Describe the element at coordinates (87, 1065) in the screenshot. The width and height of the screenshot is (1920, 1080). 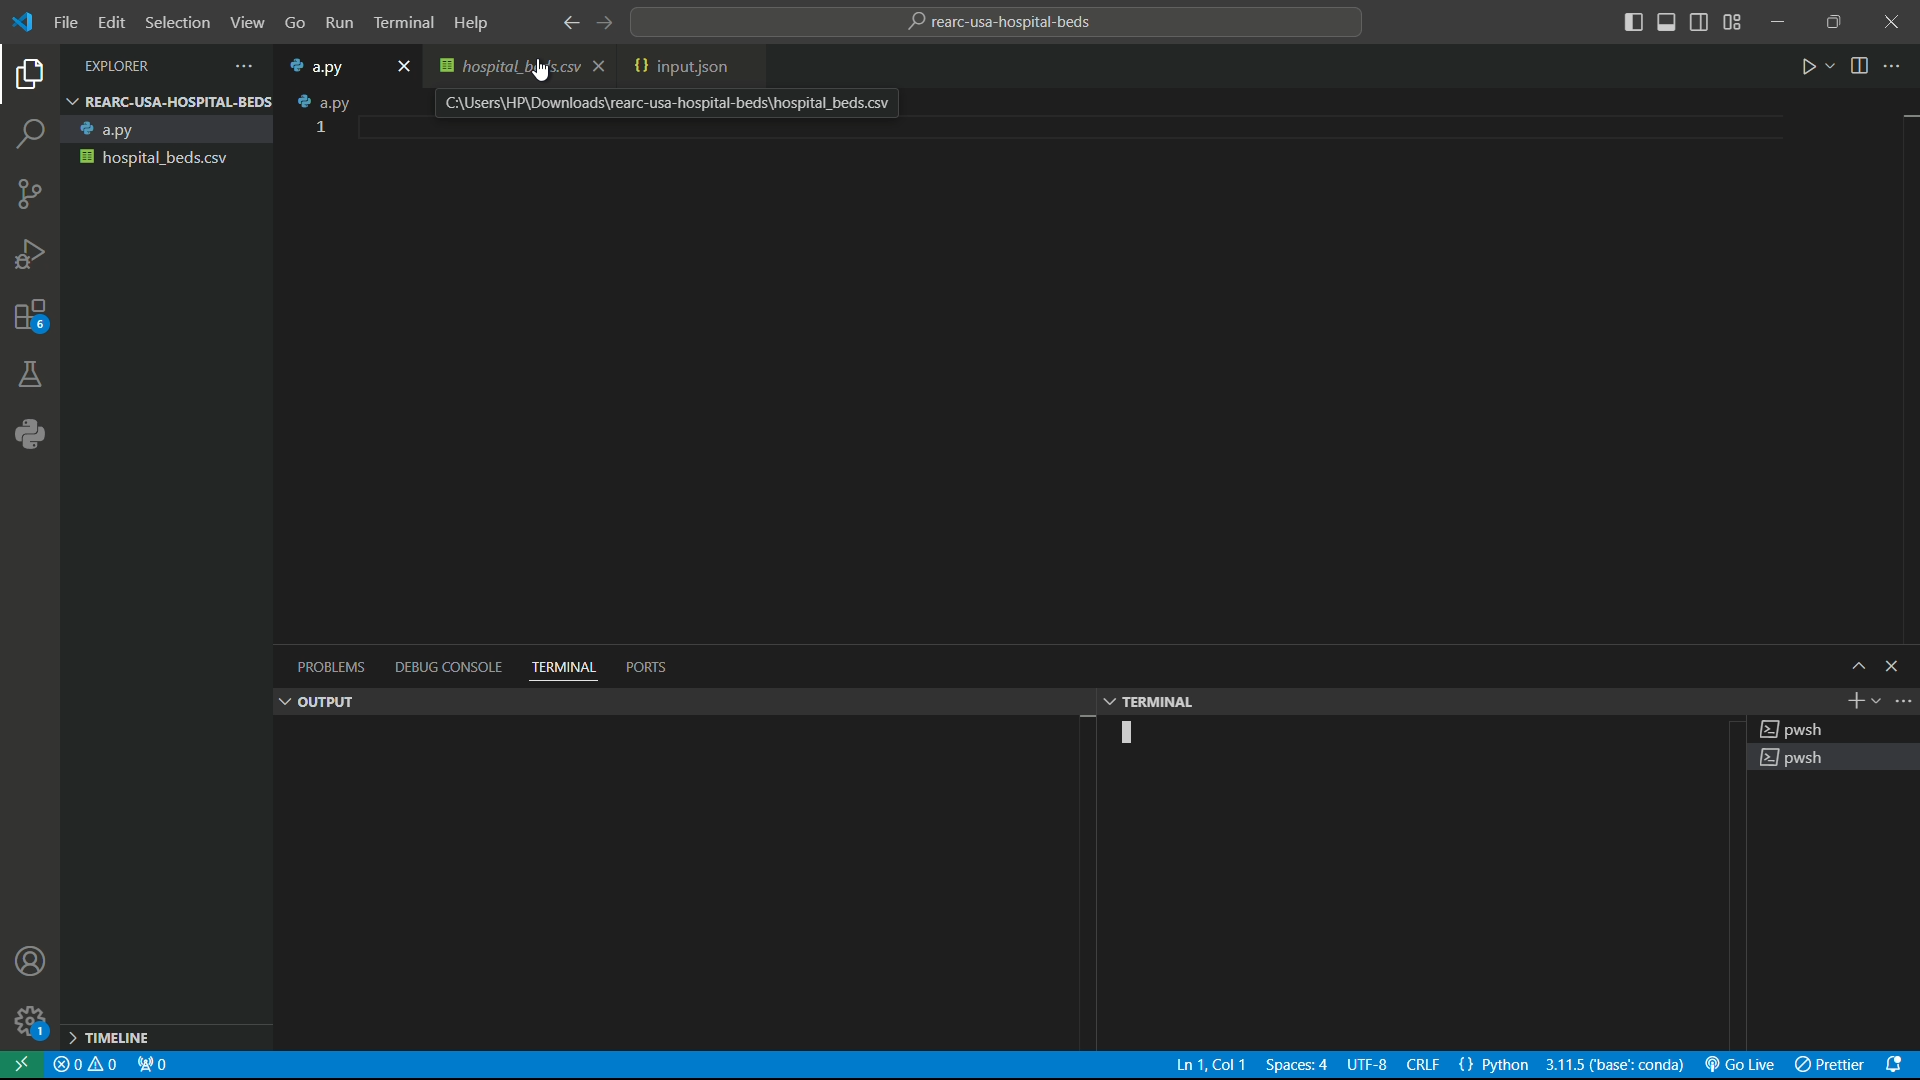
I see `code problems` at that location.